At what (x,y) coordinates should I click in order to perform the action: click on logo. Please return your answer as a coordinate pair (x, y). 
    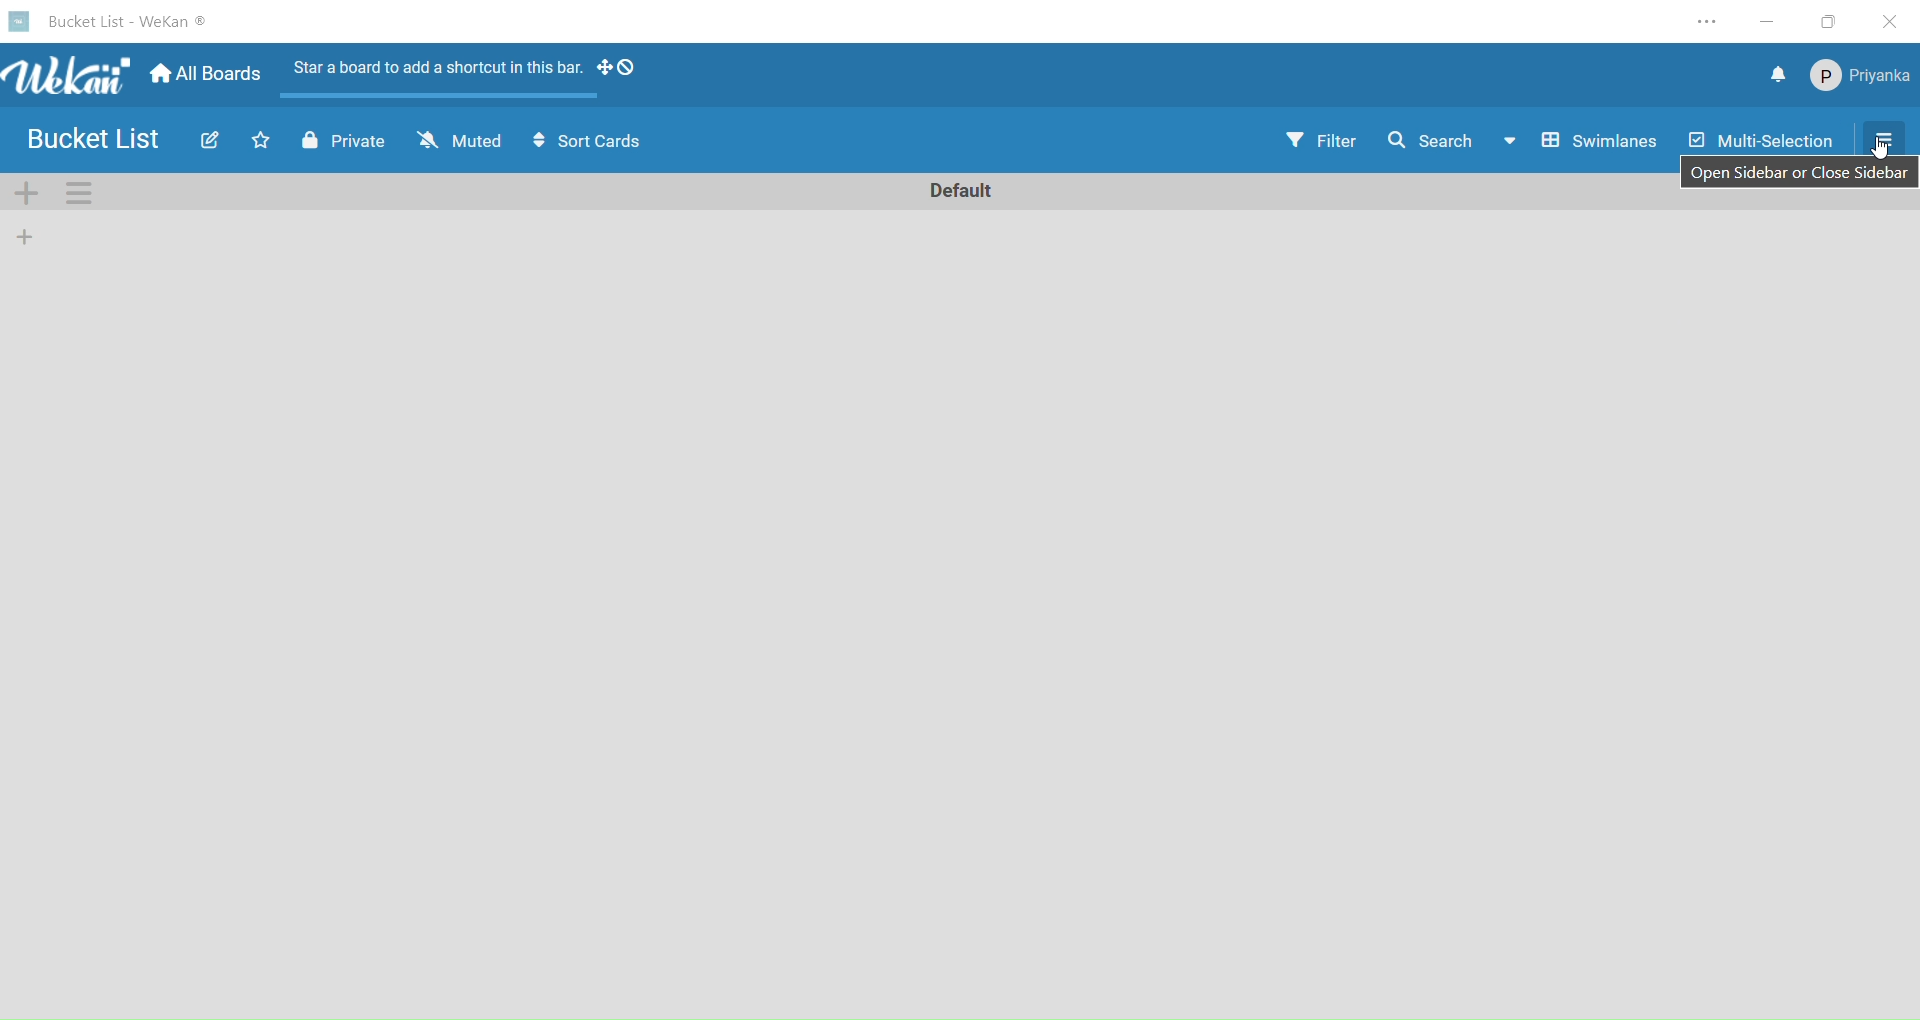
    Looking at the image, I should click on (22, 22).